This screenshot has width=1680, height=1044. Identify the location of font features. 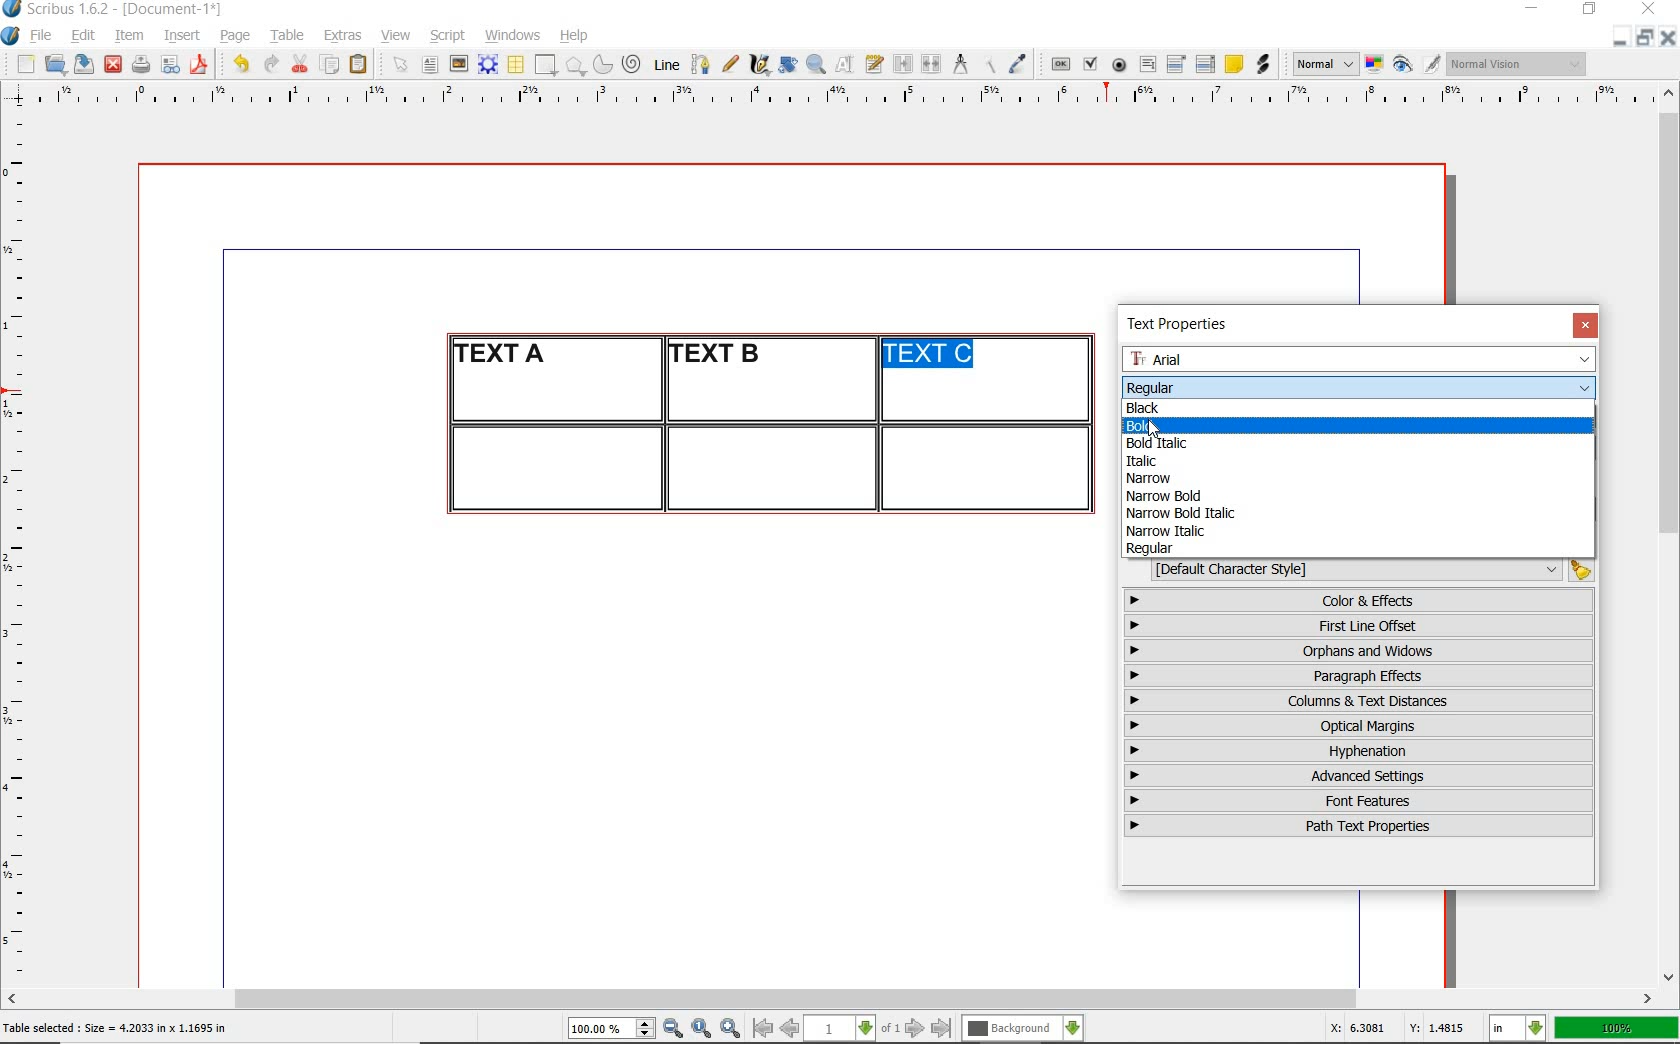
(1359, 800).